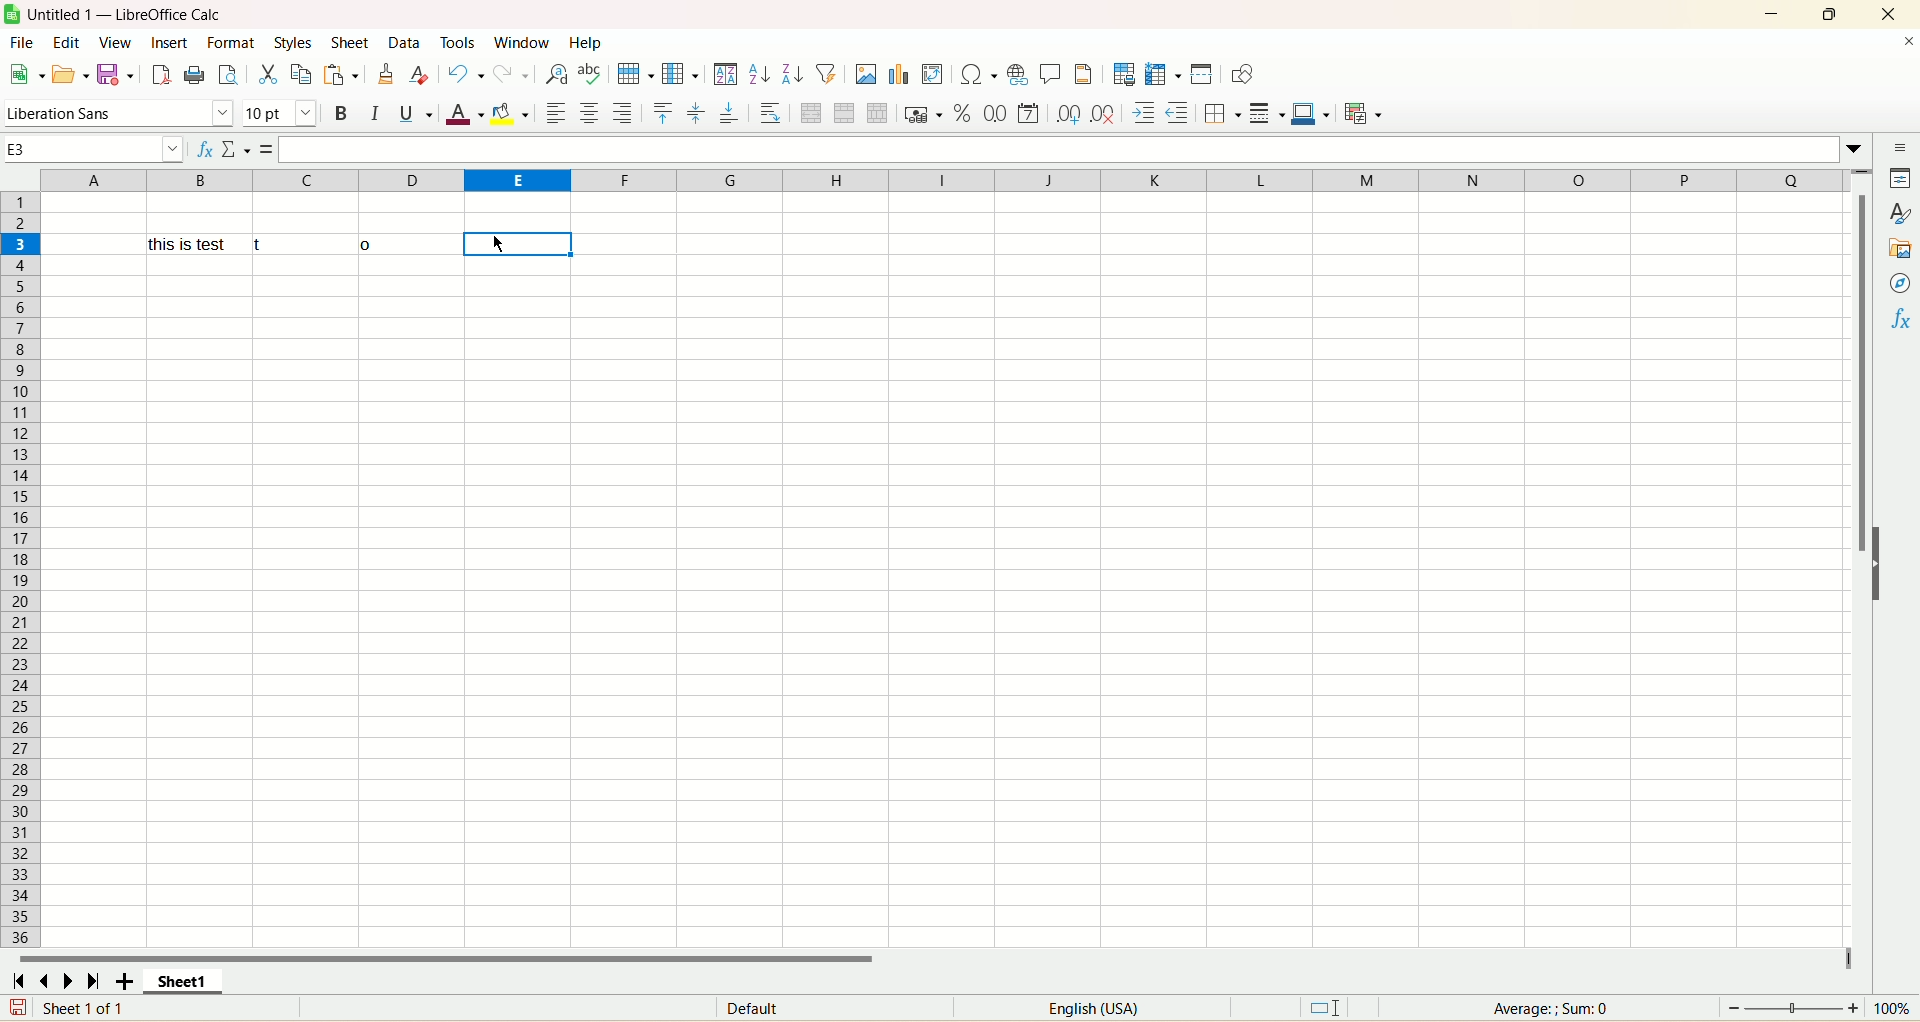 This screenshot has width=1920, height=1022. I want to click on window, so click(517, 41).